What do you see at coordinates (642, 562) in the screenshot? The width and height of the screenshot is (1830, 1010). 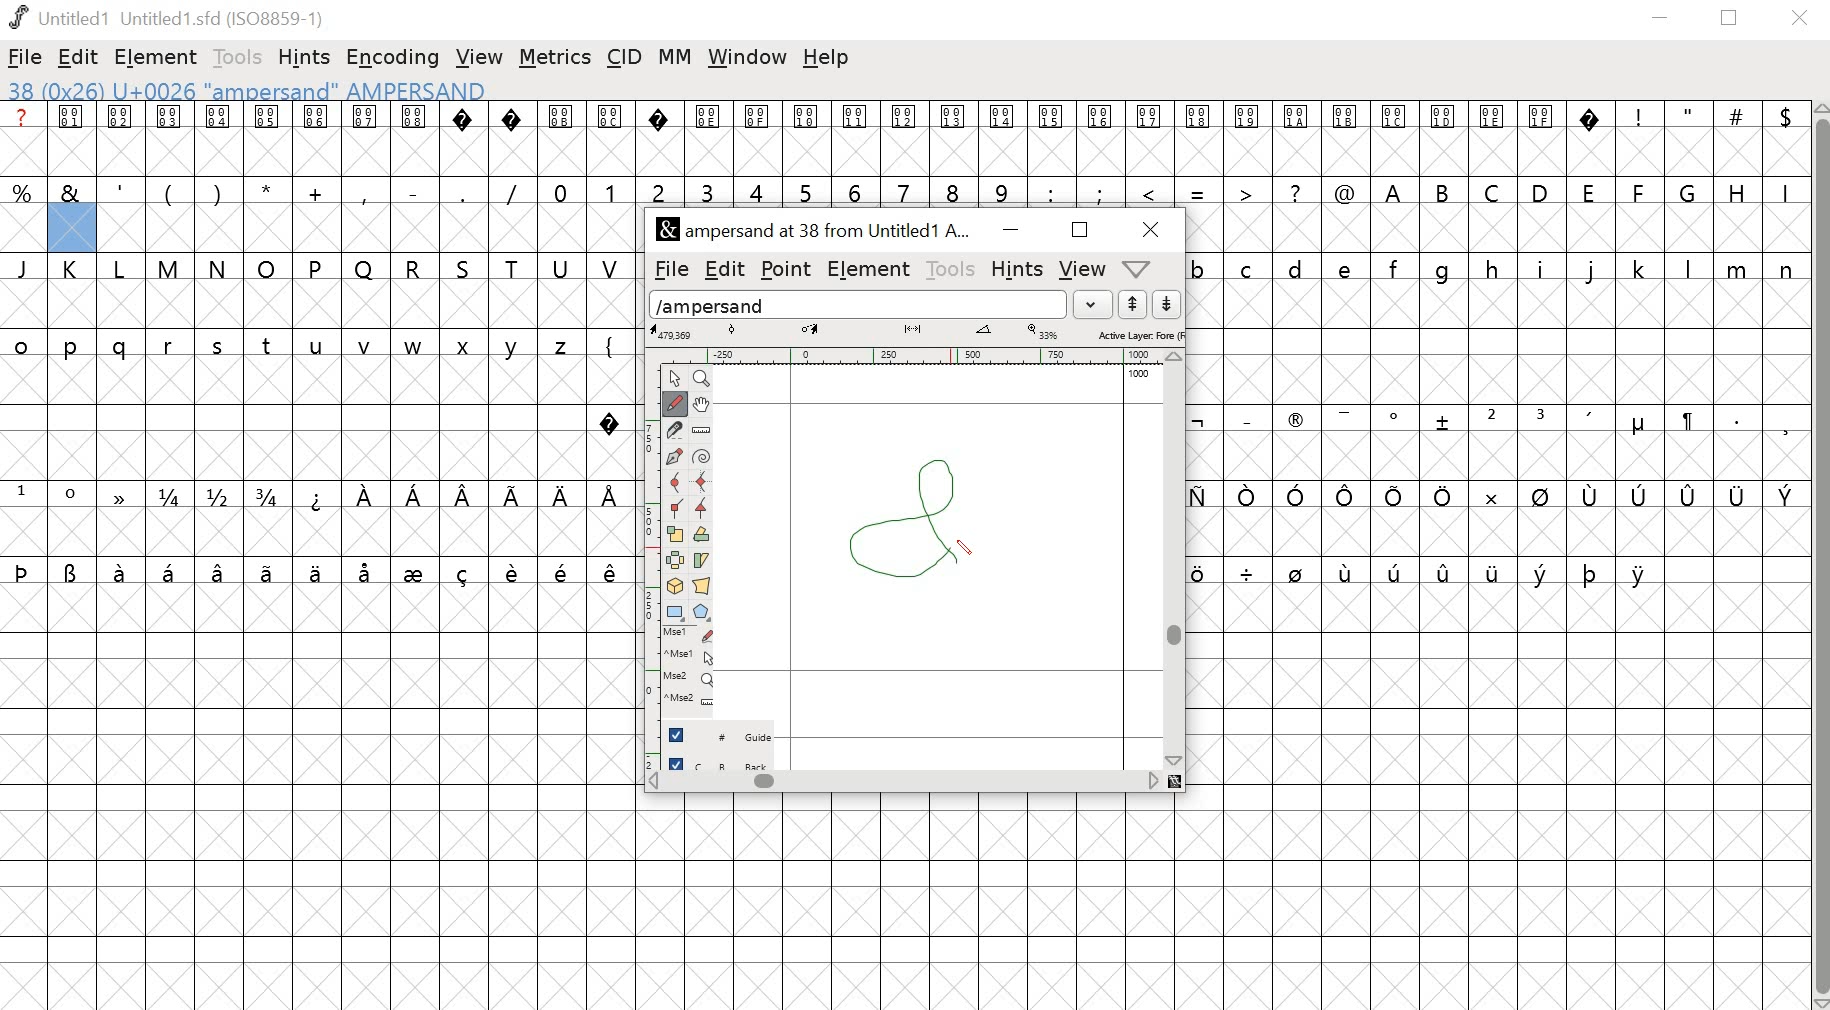 I see `vertical ruler` at bounding box center [642, 562].